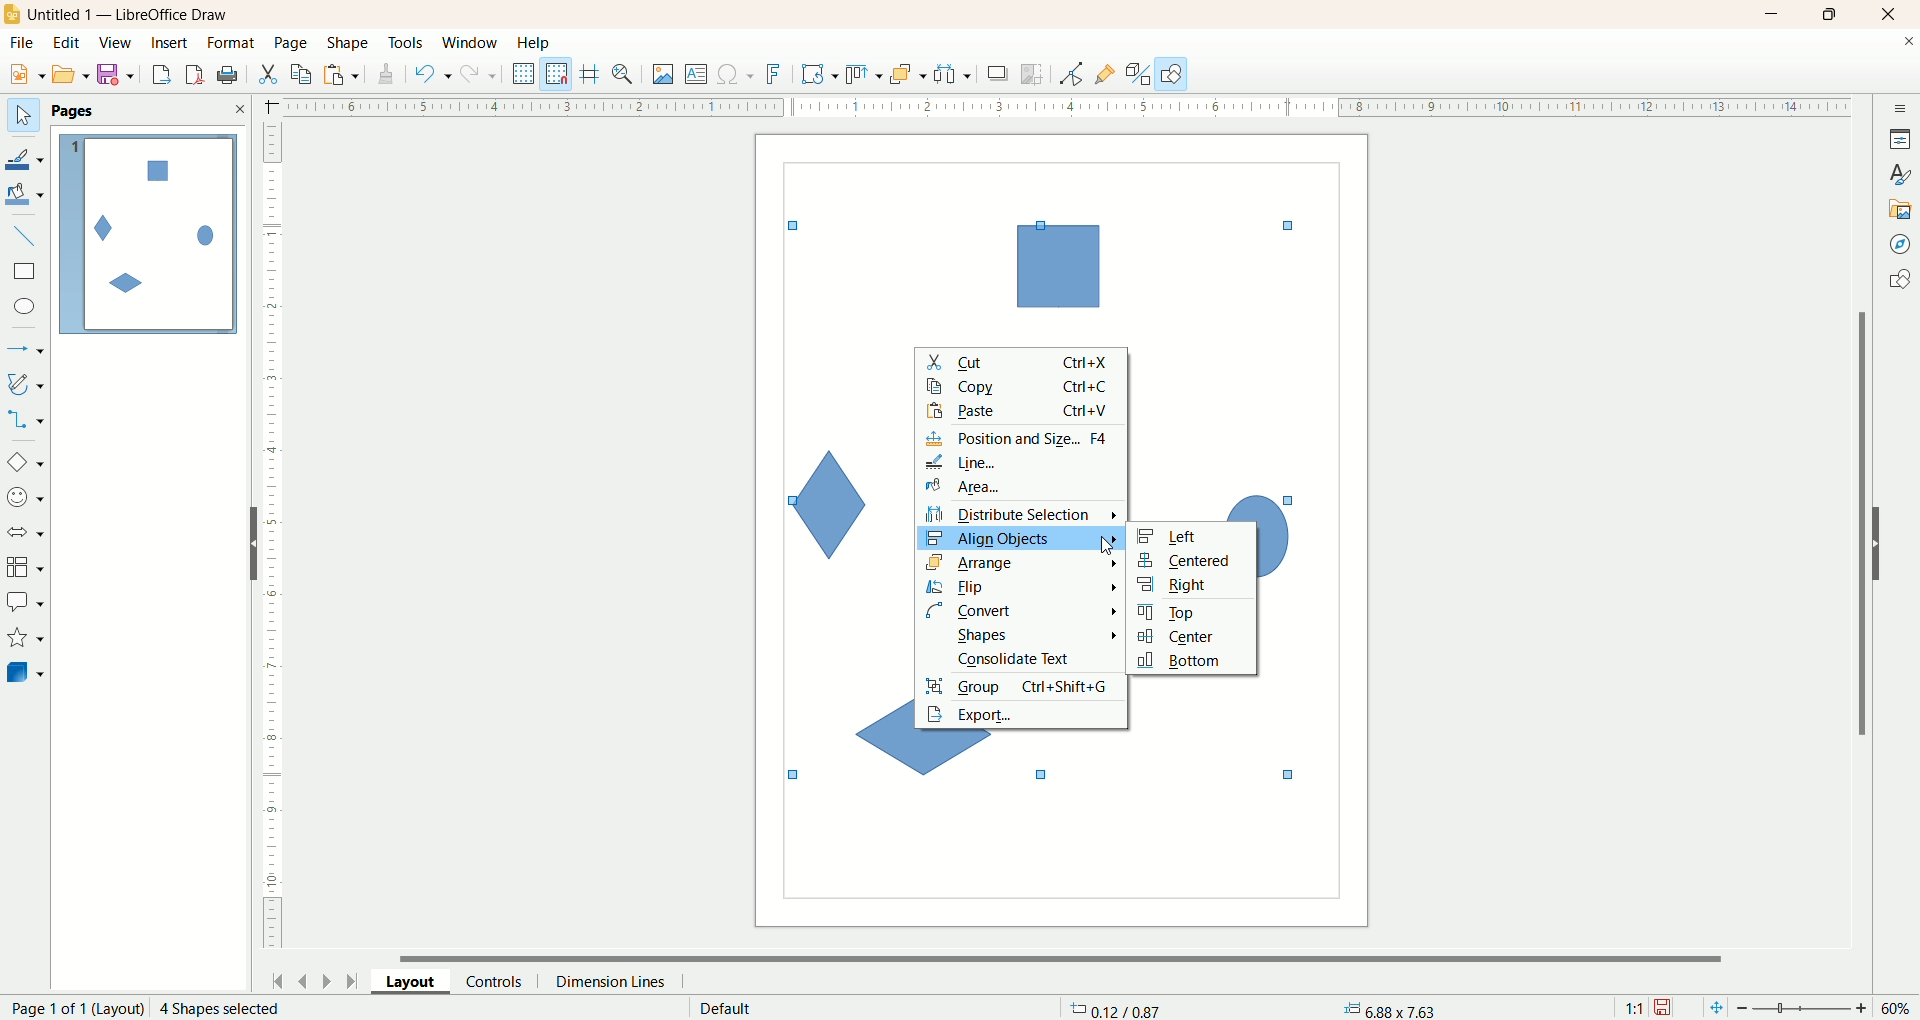 The height and width of the screenshot is (1020, 1920). Describe the element at coordinates (267, 74) in the screenshot. I see `cut` at that location.